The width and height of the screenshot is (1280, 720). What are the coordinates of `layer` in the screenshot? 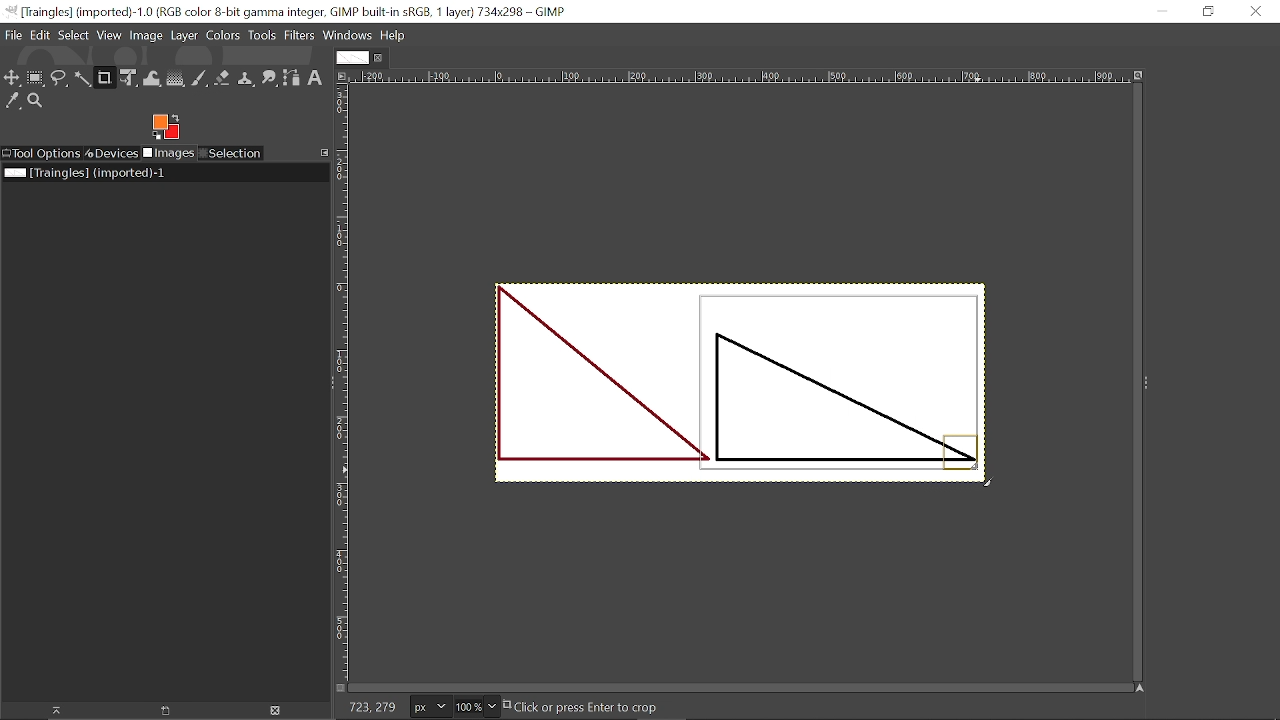 It's located at (184, 37).